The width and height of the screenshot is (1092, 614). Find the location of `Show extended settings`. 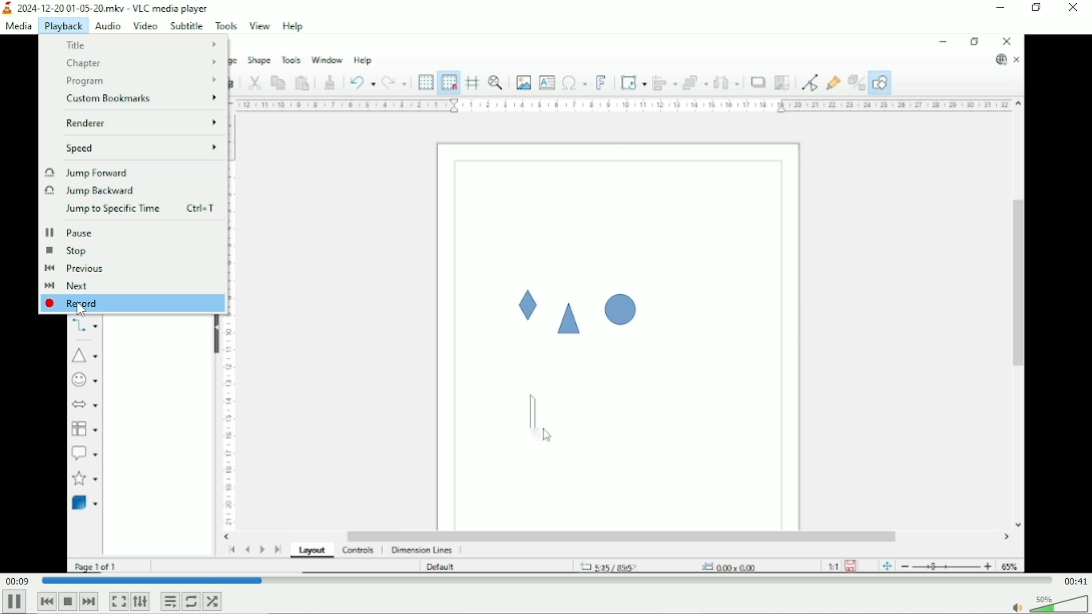

Show extended settings is located at coordinates (140, 601).